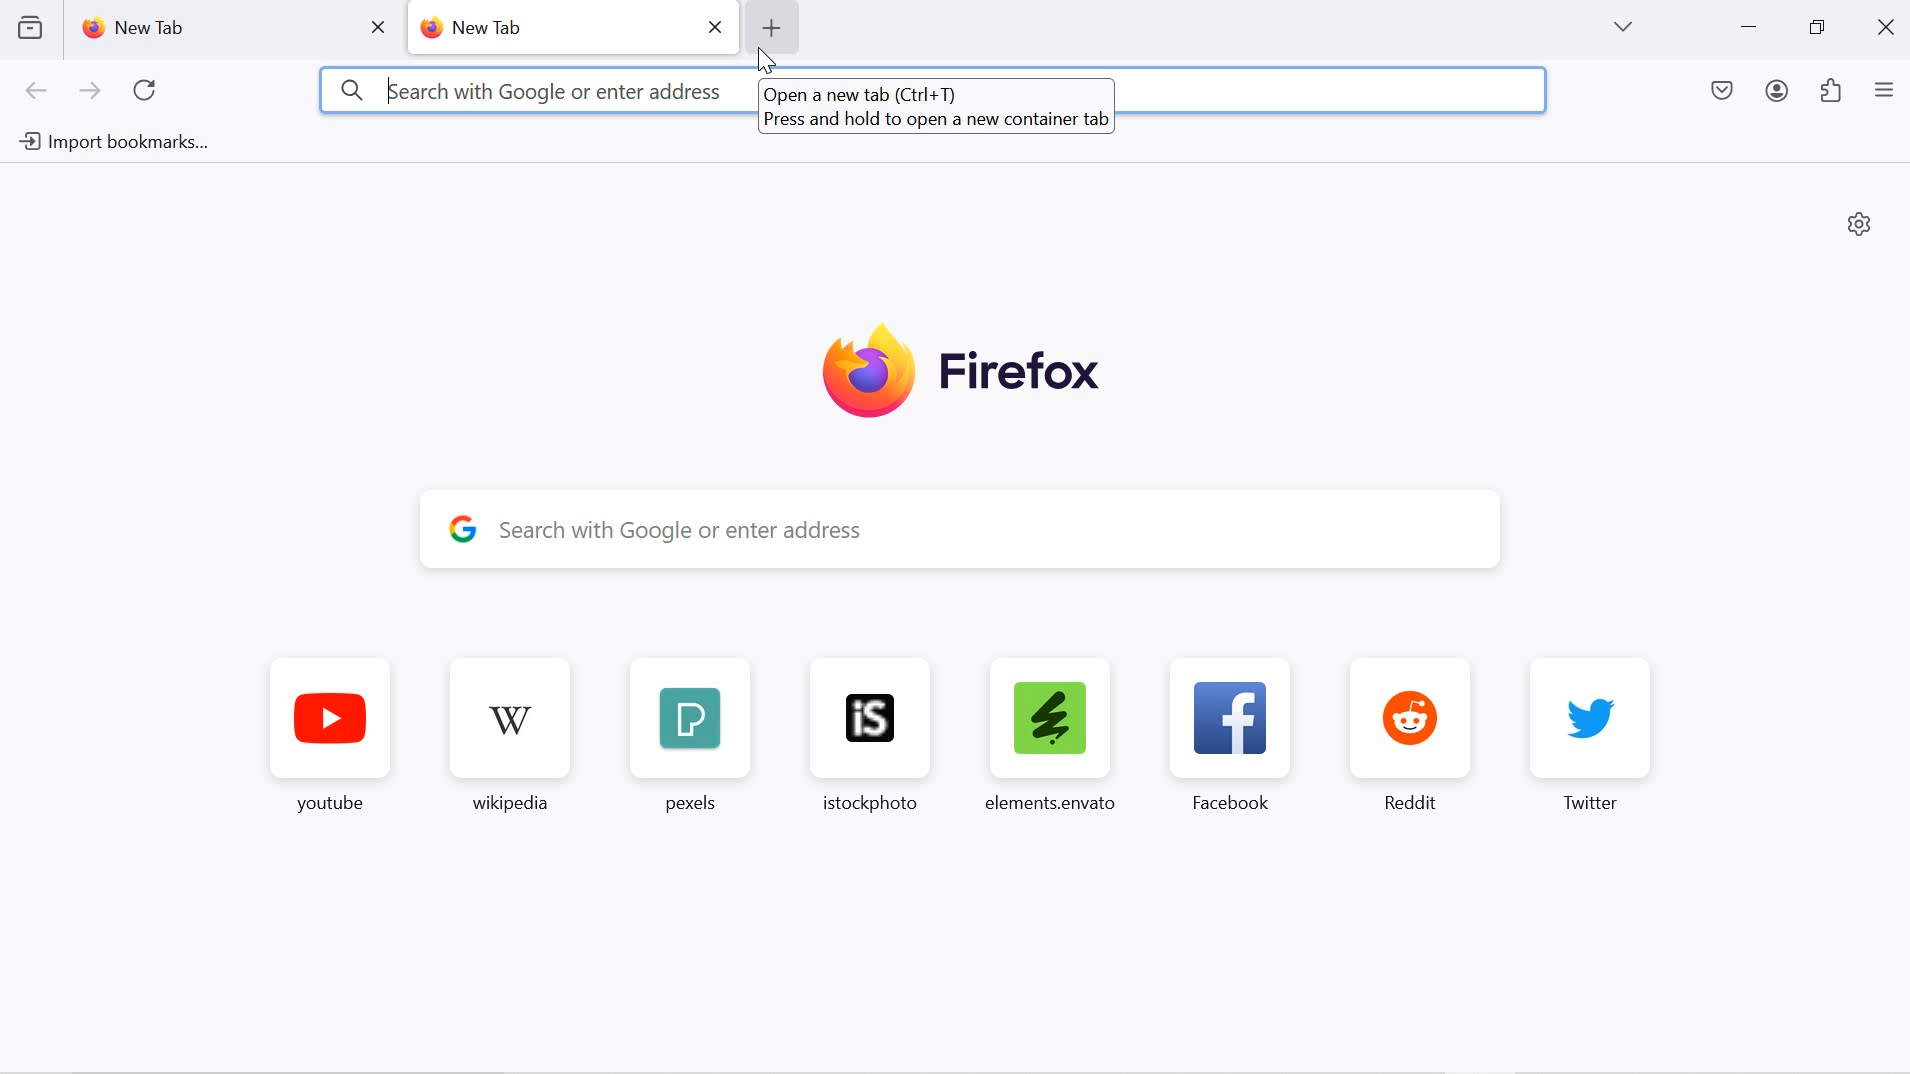  What do you see at coordinates (1237, 734) in the screenshot?
I see `facebook favorite` at bounding box center [1237, 734].